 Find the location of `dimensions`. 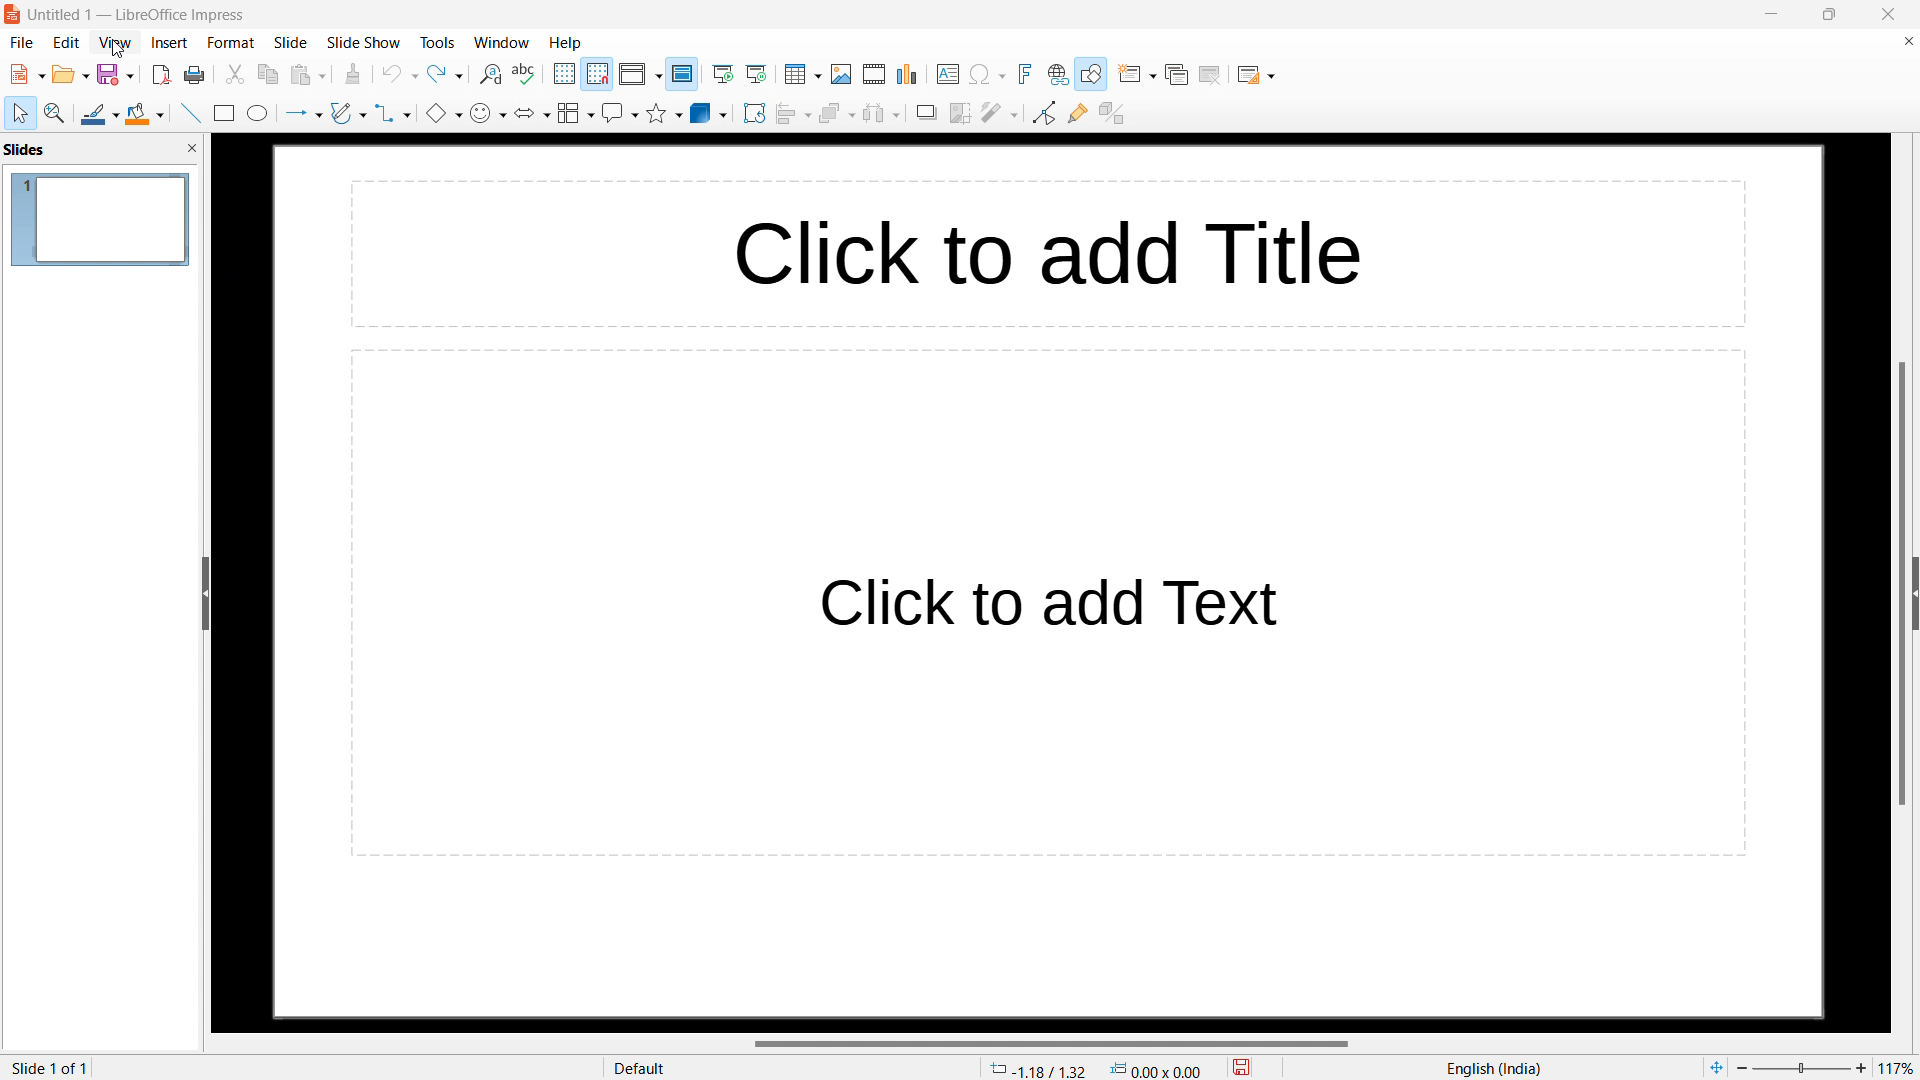

dimensions is located at coordinates (1157, 1069).